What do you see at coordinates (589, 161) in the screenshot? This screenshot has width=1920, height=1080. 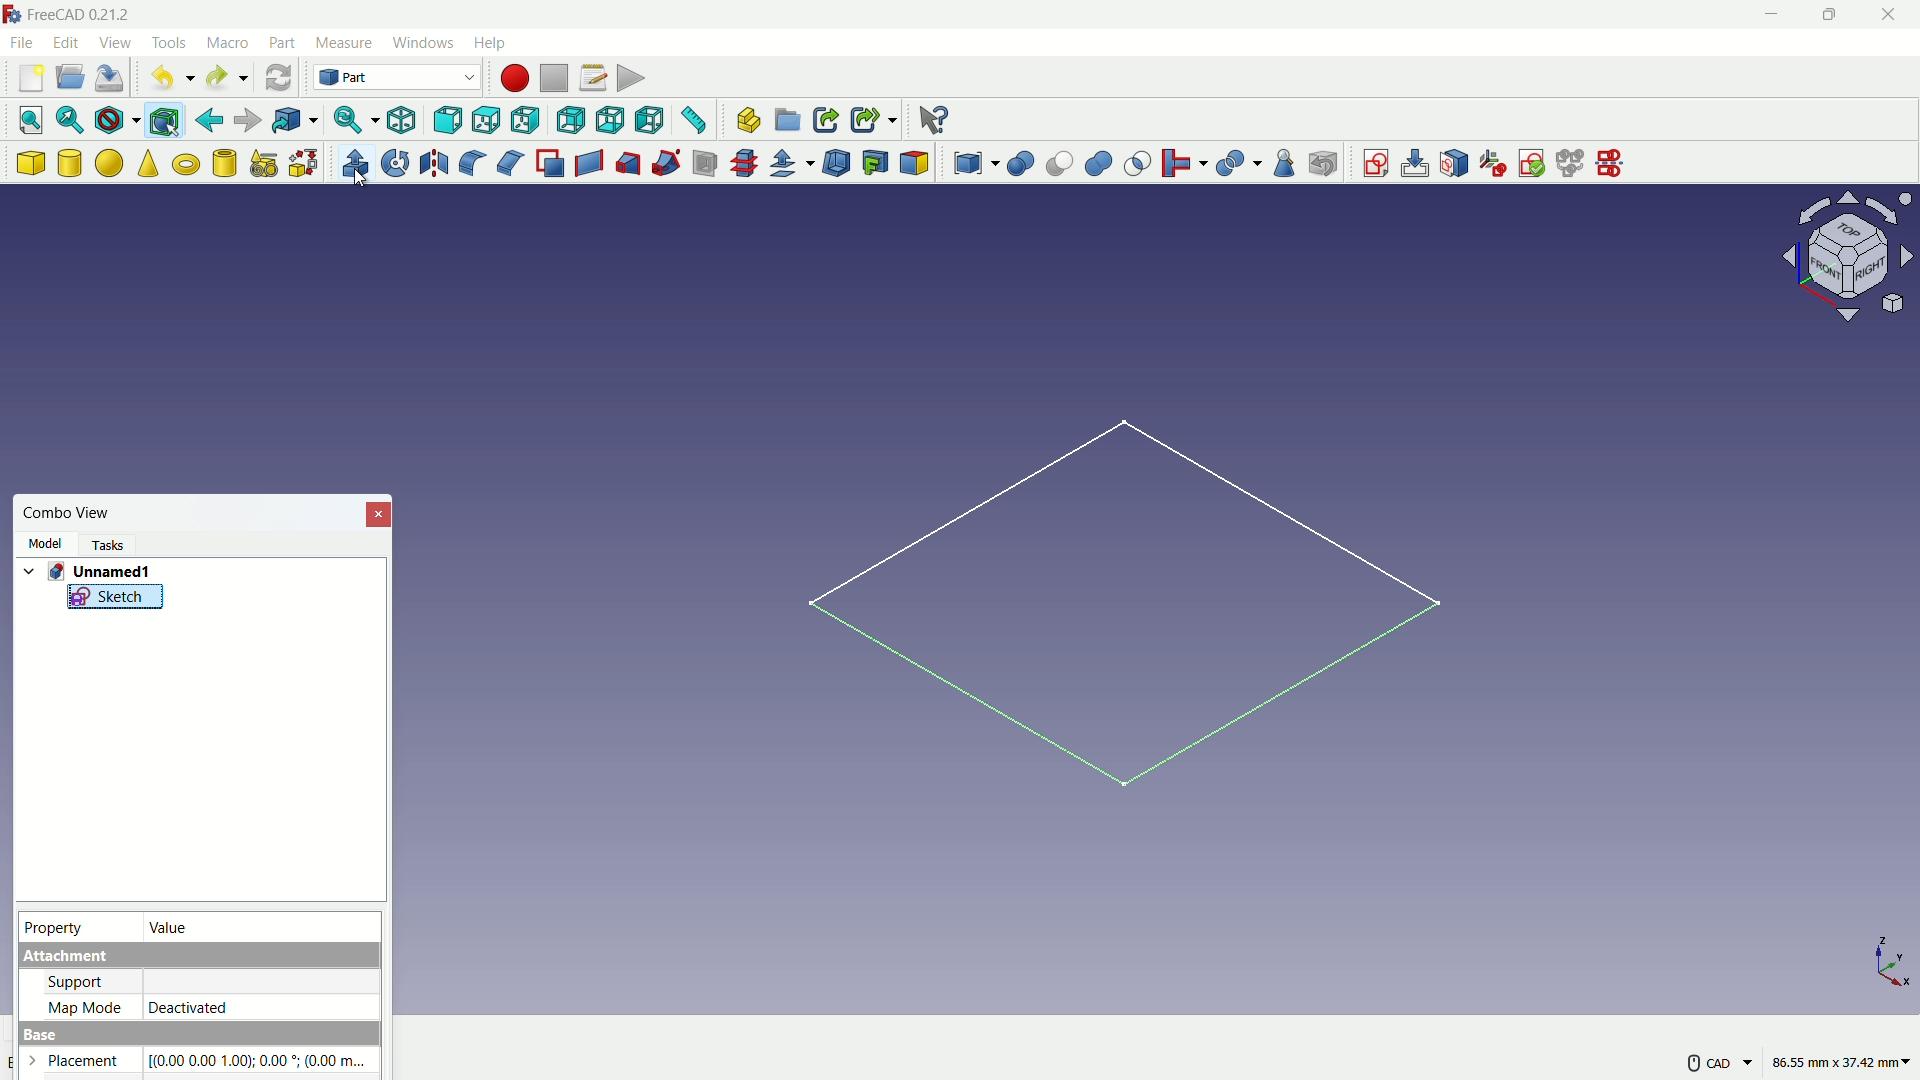 I see `create ruled surface` at bounding box center [589, 161].